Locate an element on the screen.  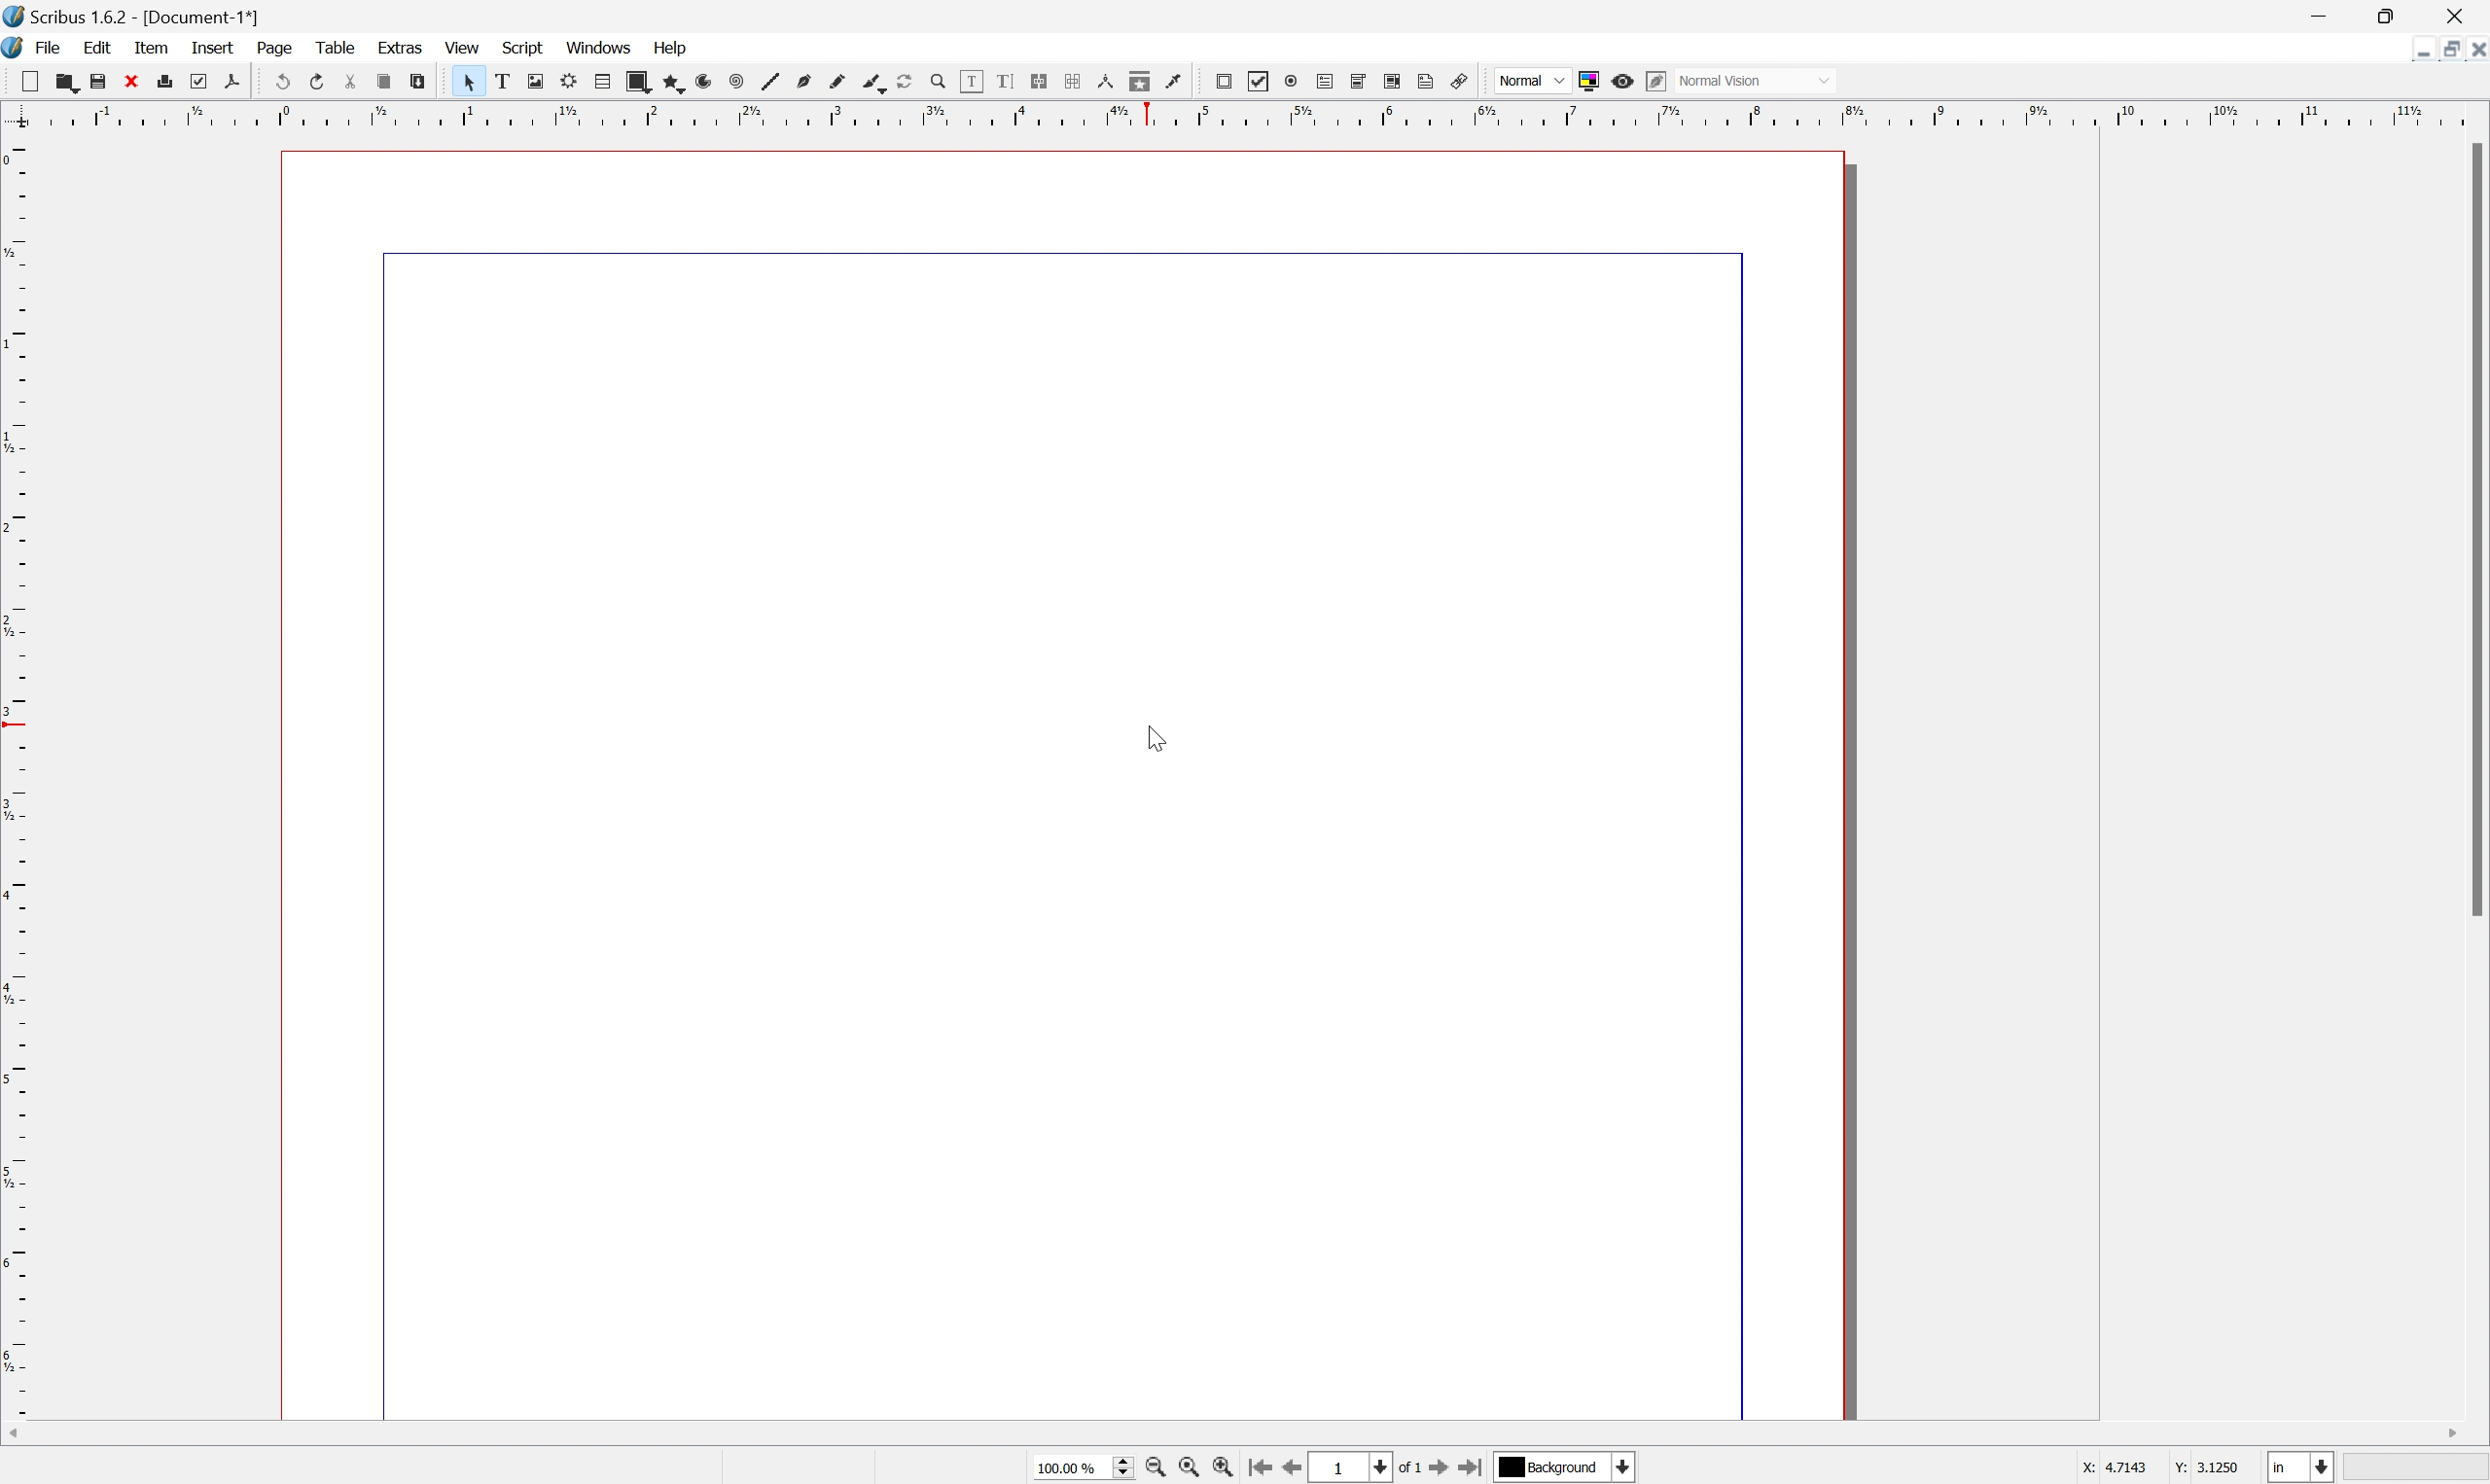
PDF radio button is located at coordinates (1292, 82).